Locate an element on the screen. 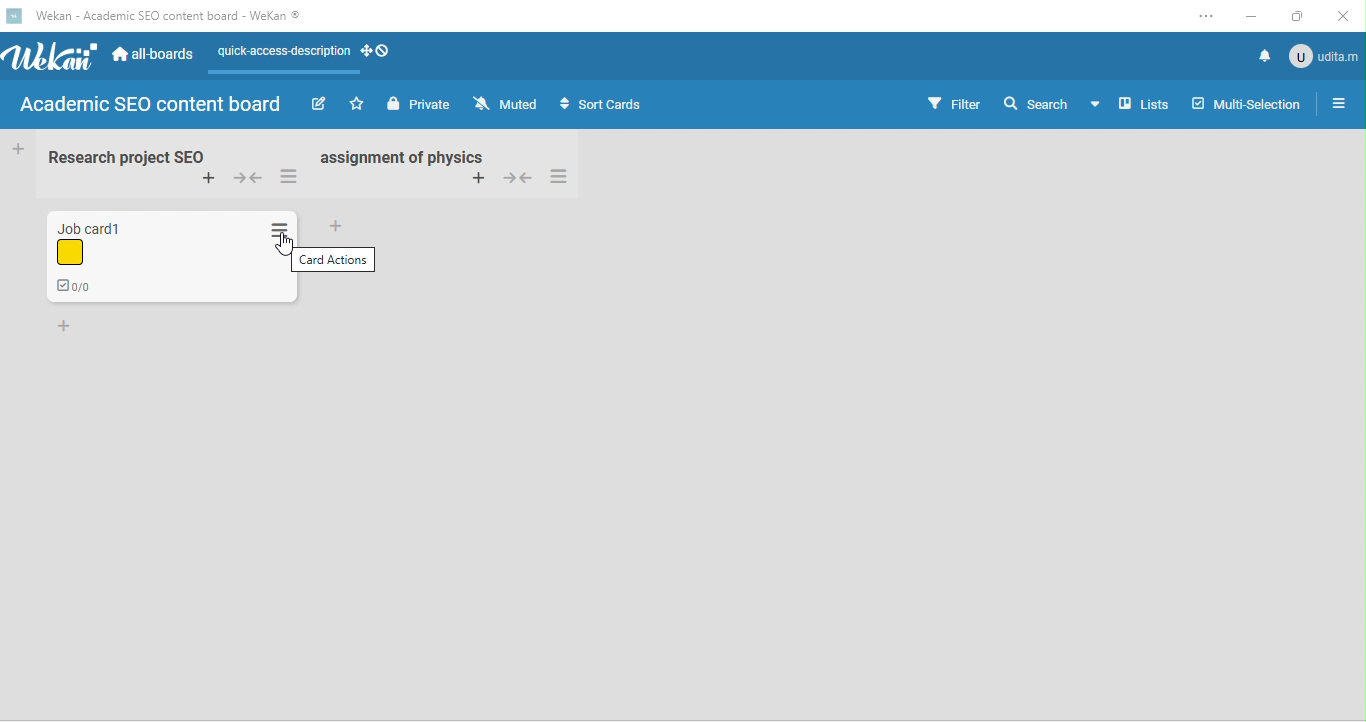 The image size is (1366, 722). close is located at coordinates (1351, 15).